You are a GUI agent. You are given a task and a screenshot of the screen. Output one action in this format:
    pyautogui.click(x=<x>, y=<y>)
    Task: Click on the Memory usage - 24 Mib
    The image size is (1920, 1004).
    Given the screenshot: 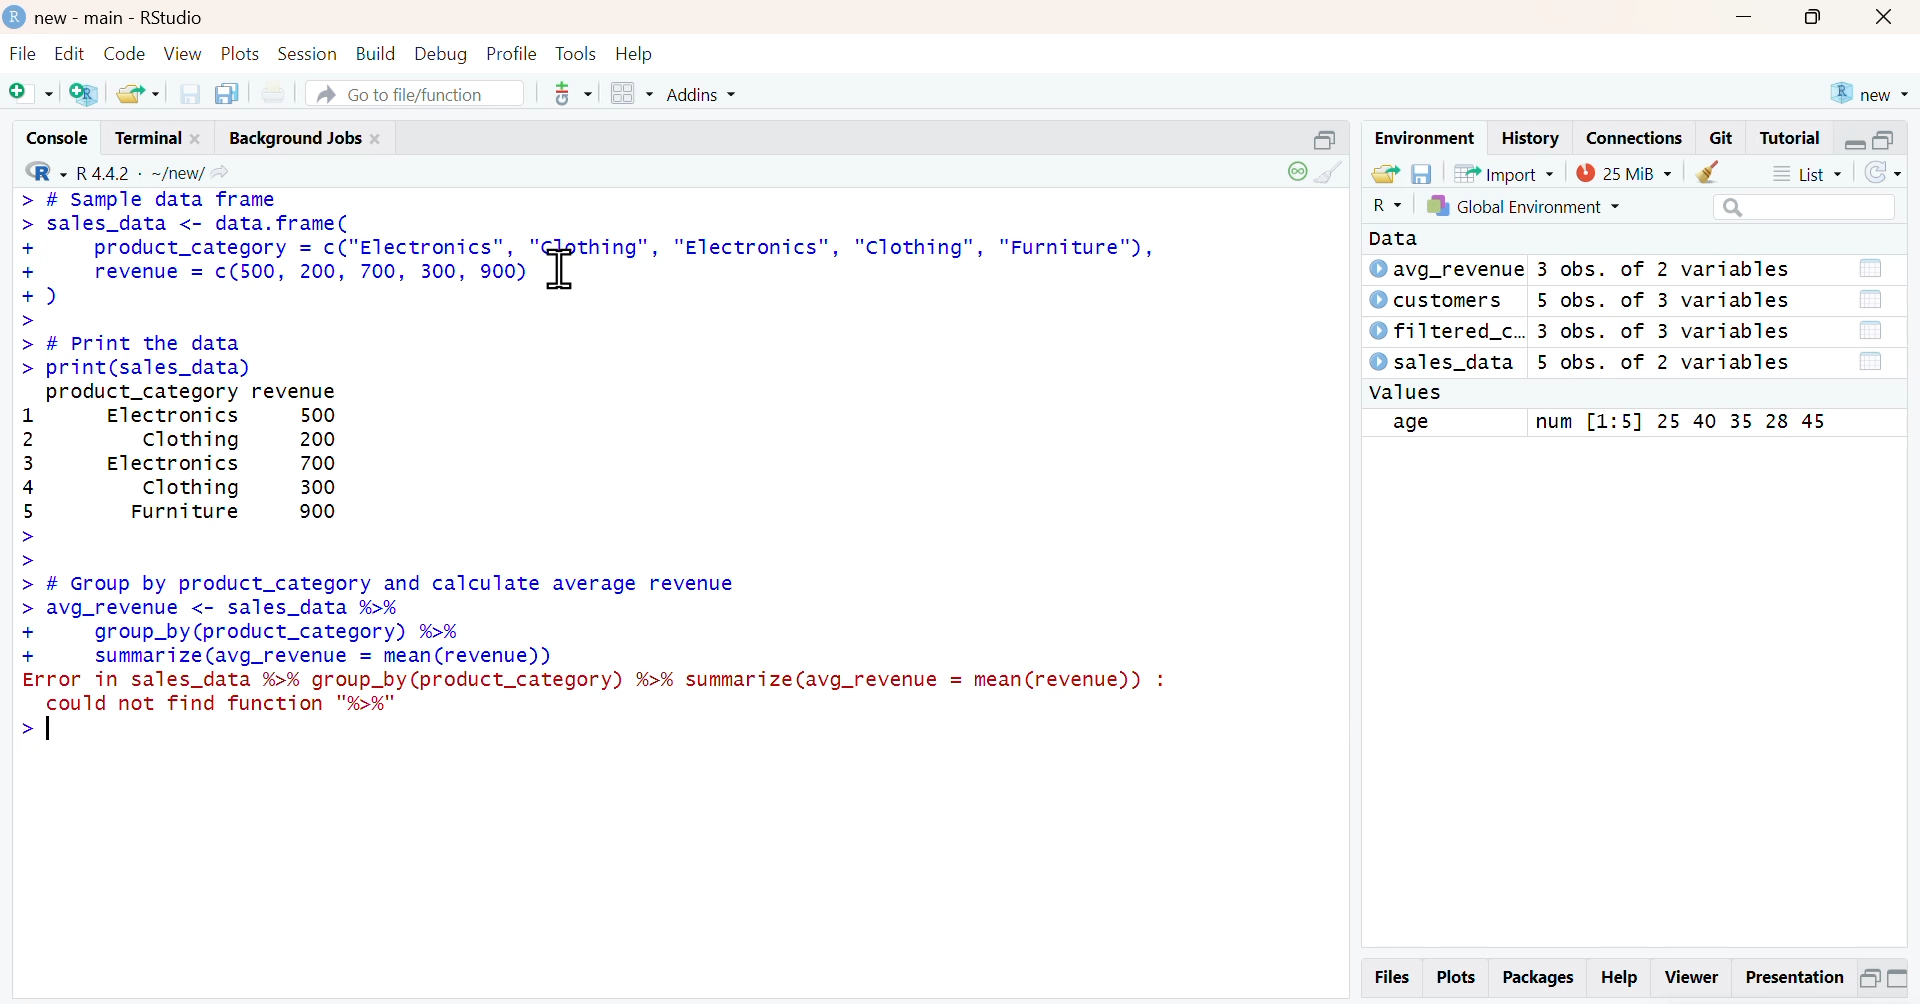 What is the action you would take?
    pyautogui.click(x=1624, y=171)
    